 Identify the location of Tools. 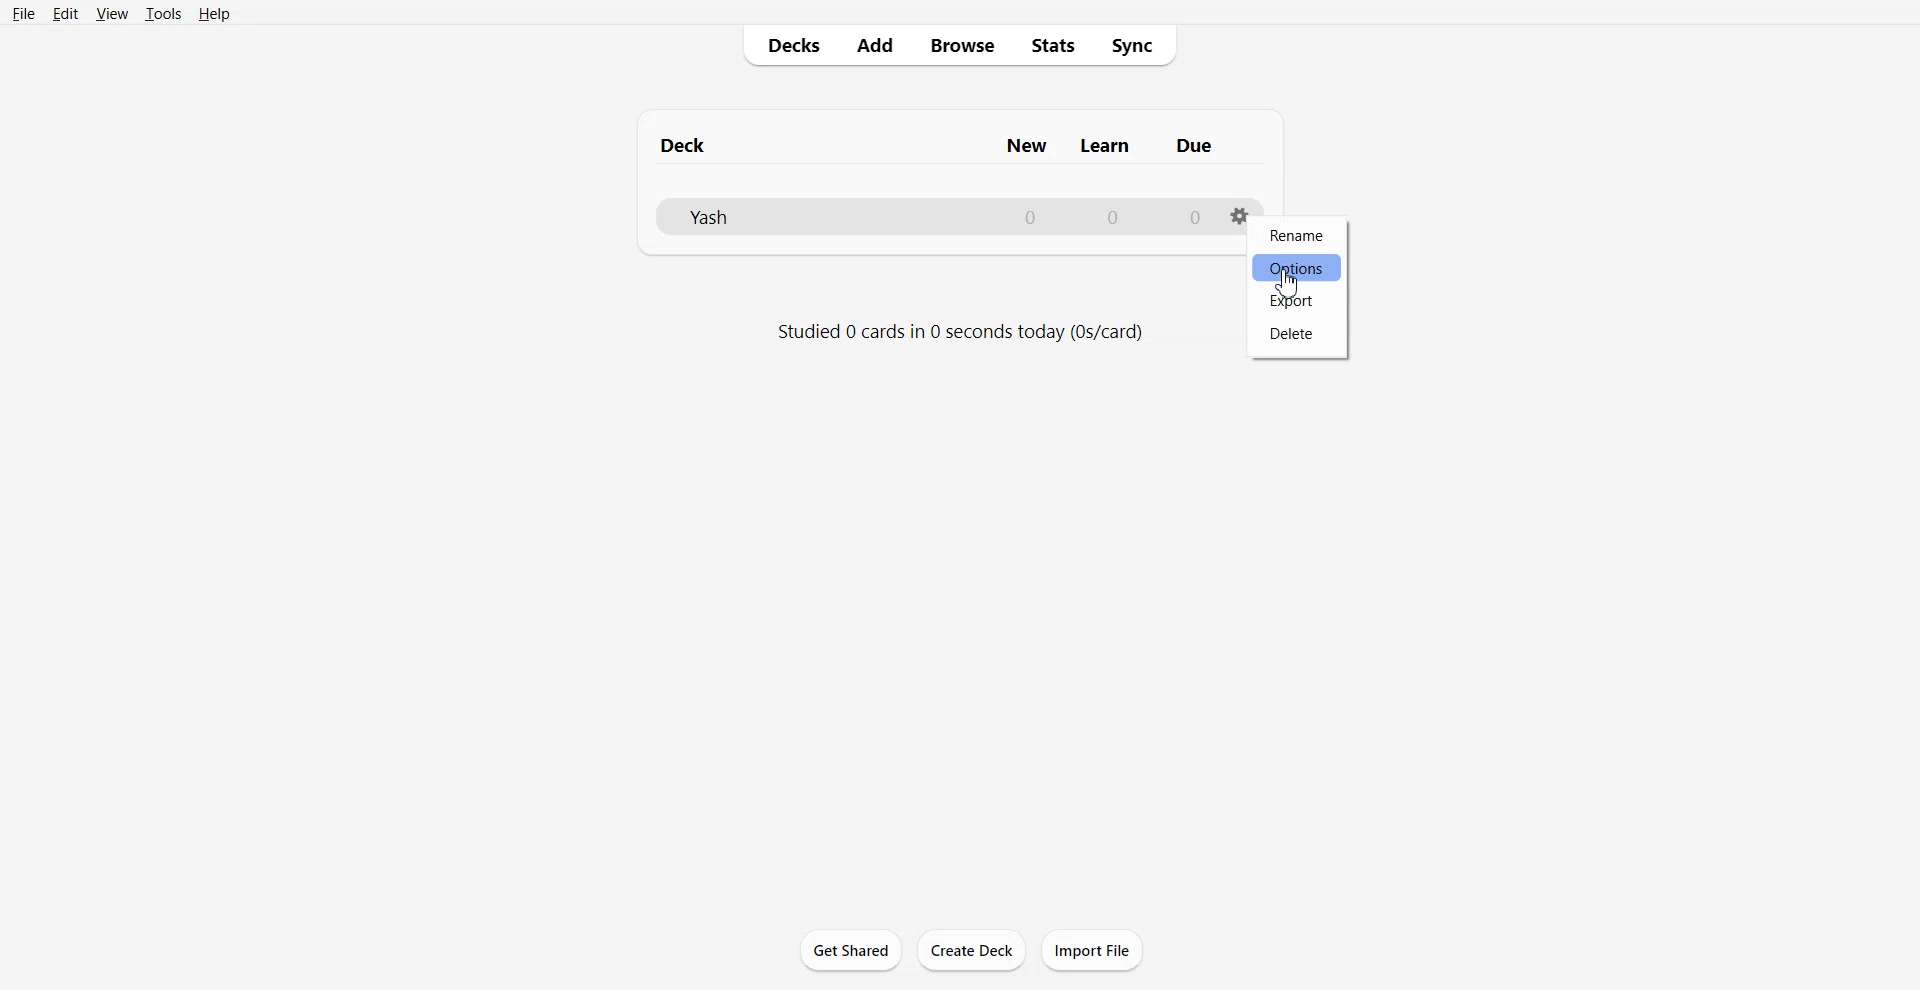
(161, 15).